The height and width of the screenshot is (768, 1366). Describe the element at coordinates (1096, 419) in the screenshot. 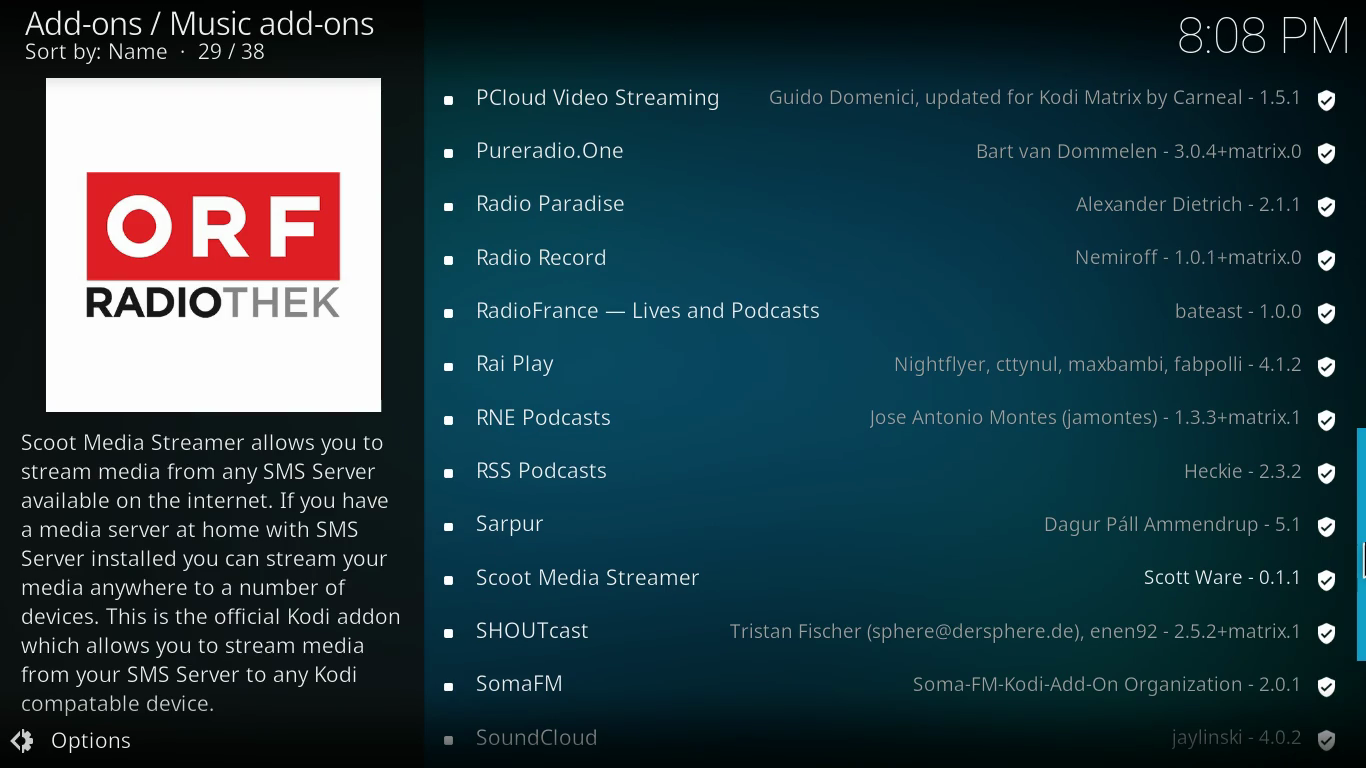

I see `provider` at that location.